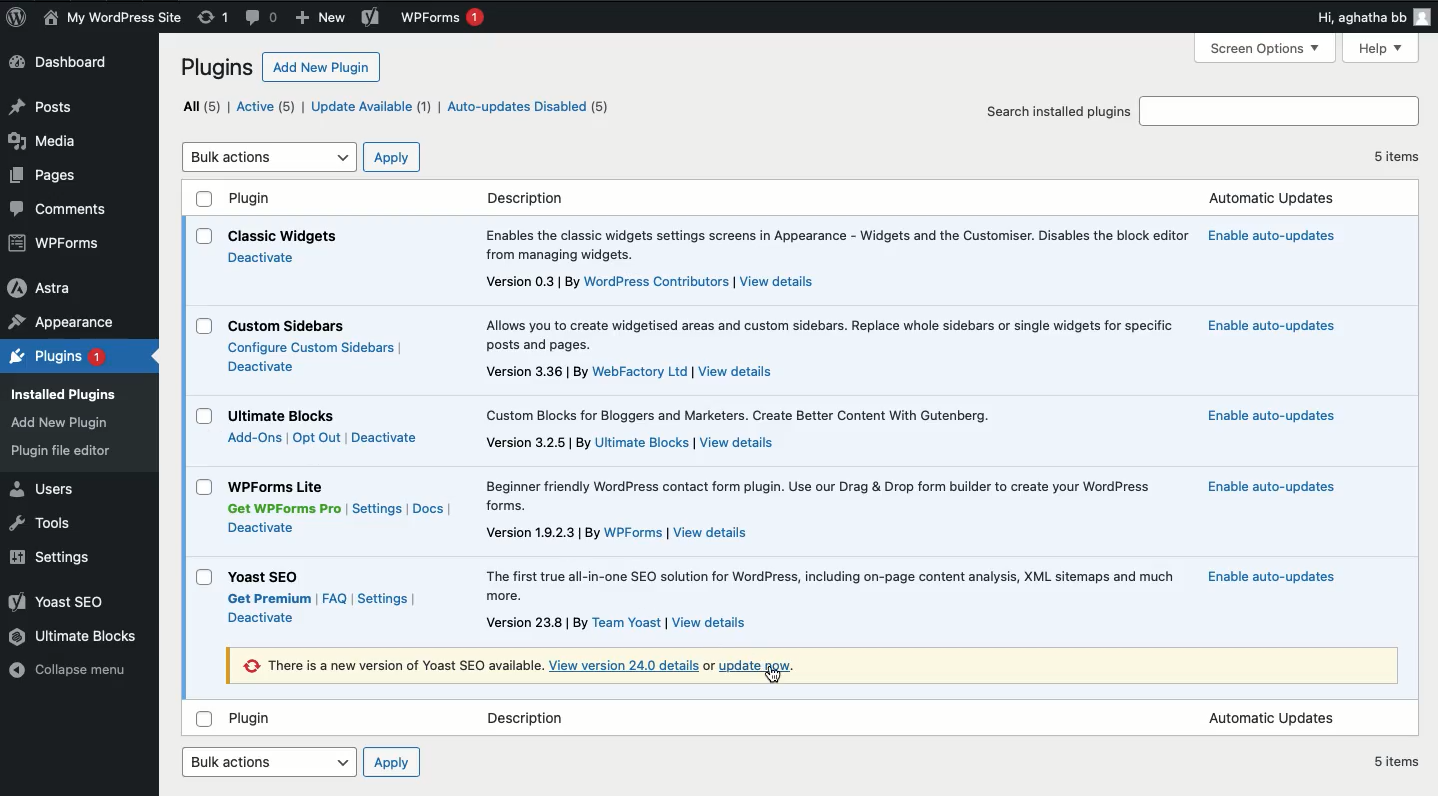 The image size is (1438, 796). Describe the element at coordinates (69, 394) in the screenshot. I see `Plugins` at that location.